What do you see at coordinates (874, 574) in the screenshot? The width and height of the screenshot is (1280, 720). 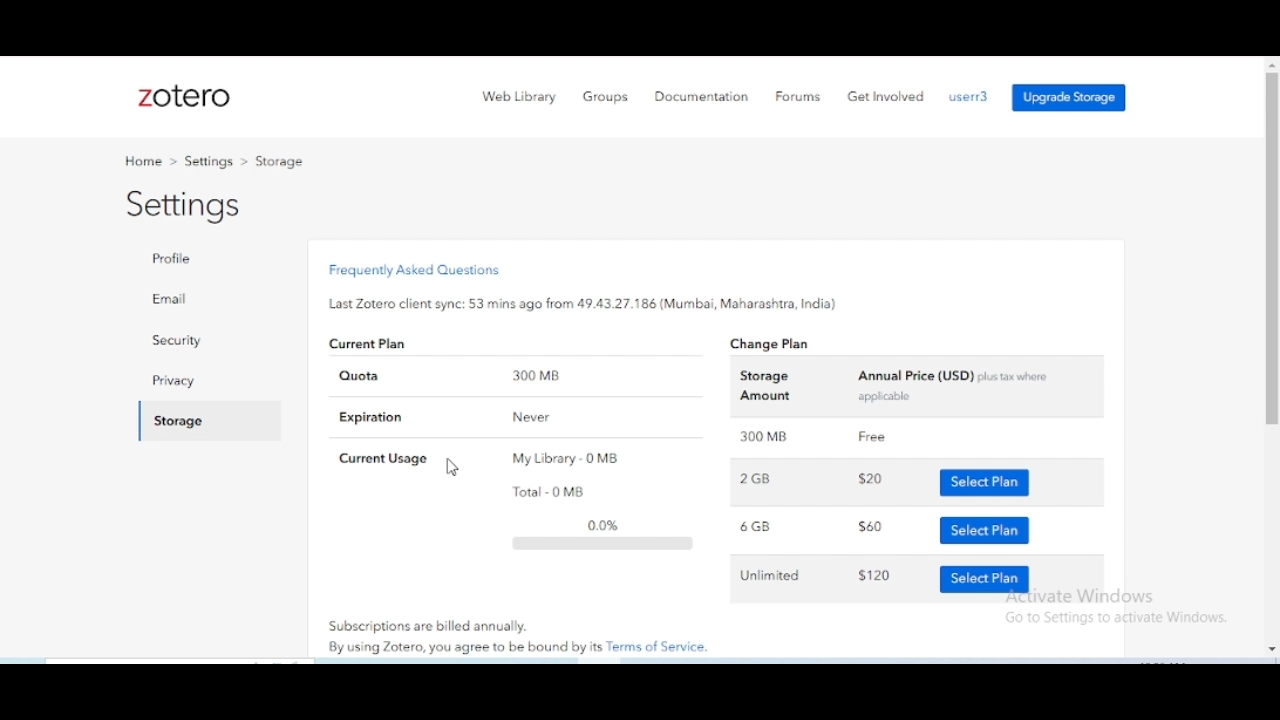 I see `$120` at bounding box center [874, 574].